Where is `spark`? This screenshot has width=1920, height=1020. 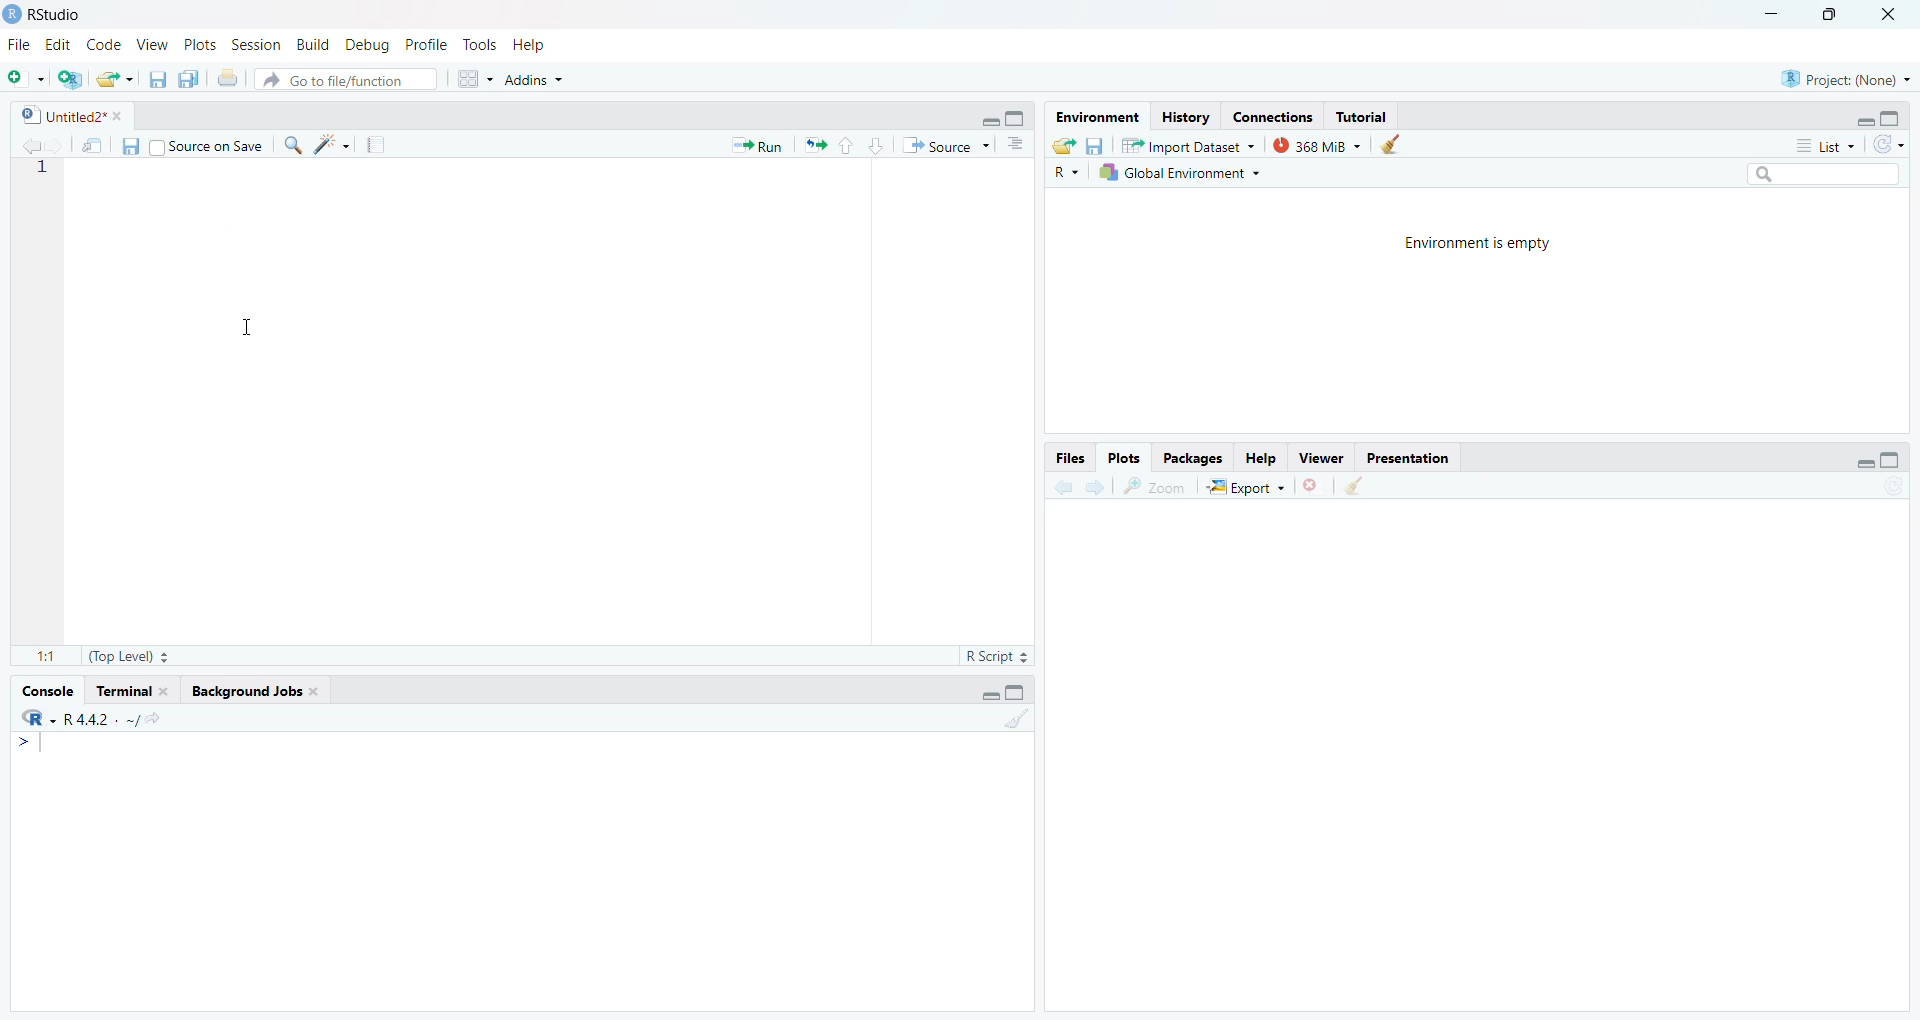
spark is located at coordinates (335, 146).